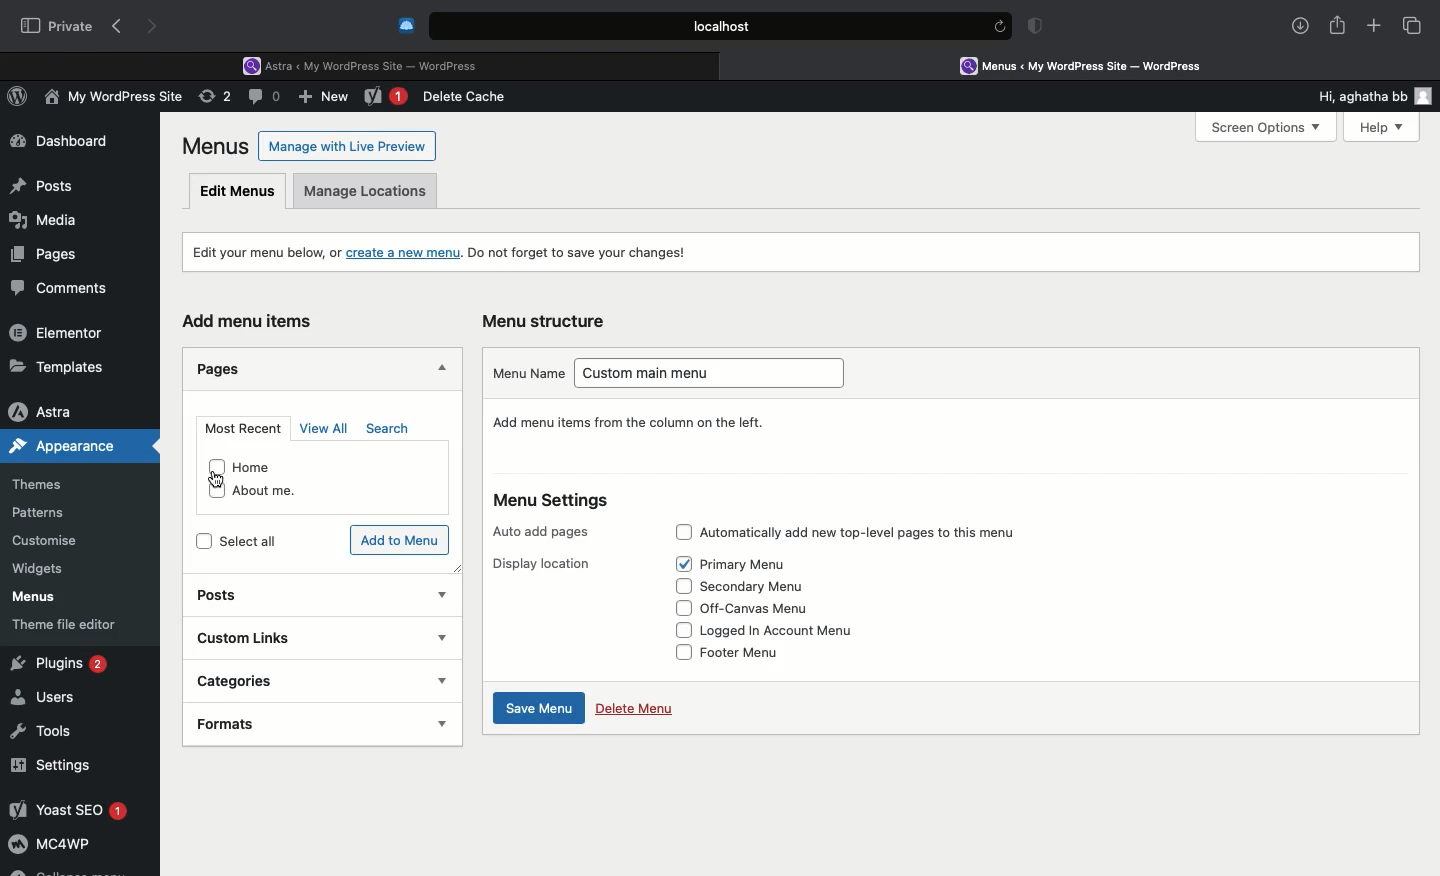 This screenshot has height=876, width=1440. Describe the element at coordinates (1301, 26) in the screenshot. I see `Download` at that location.